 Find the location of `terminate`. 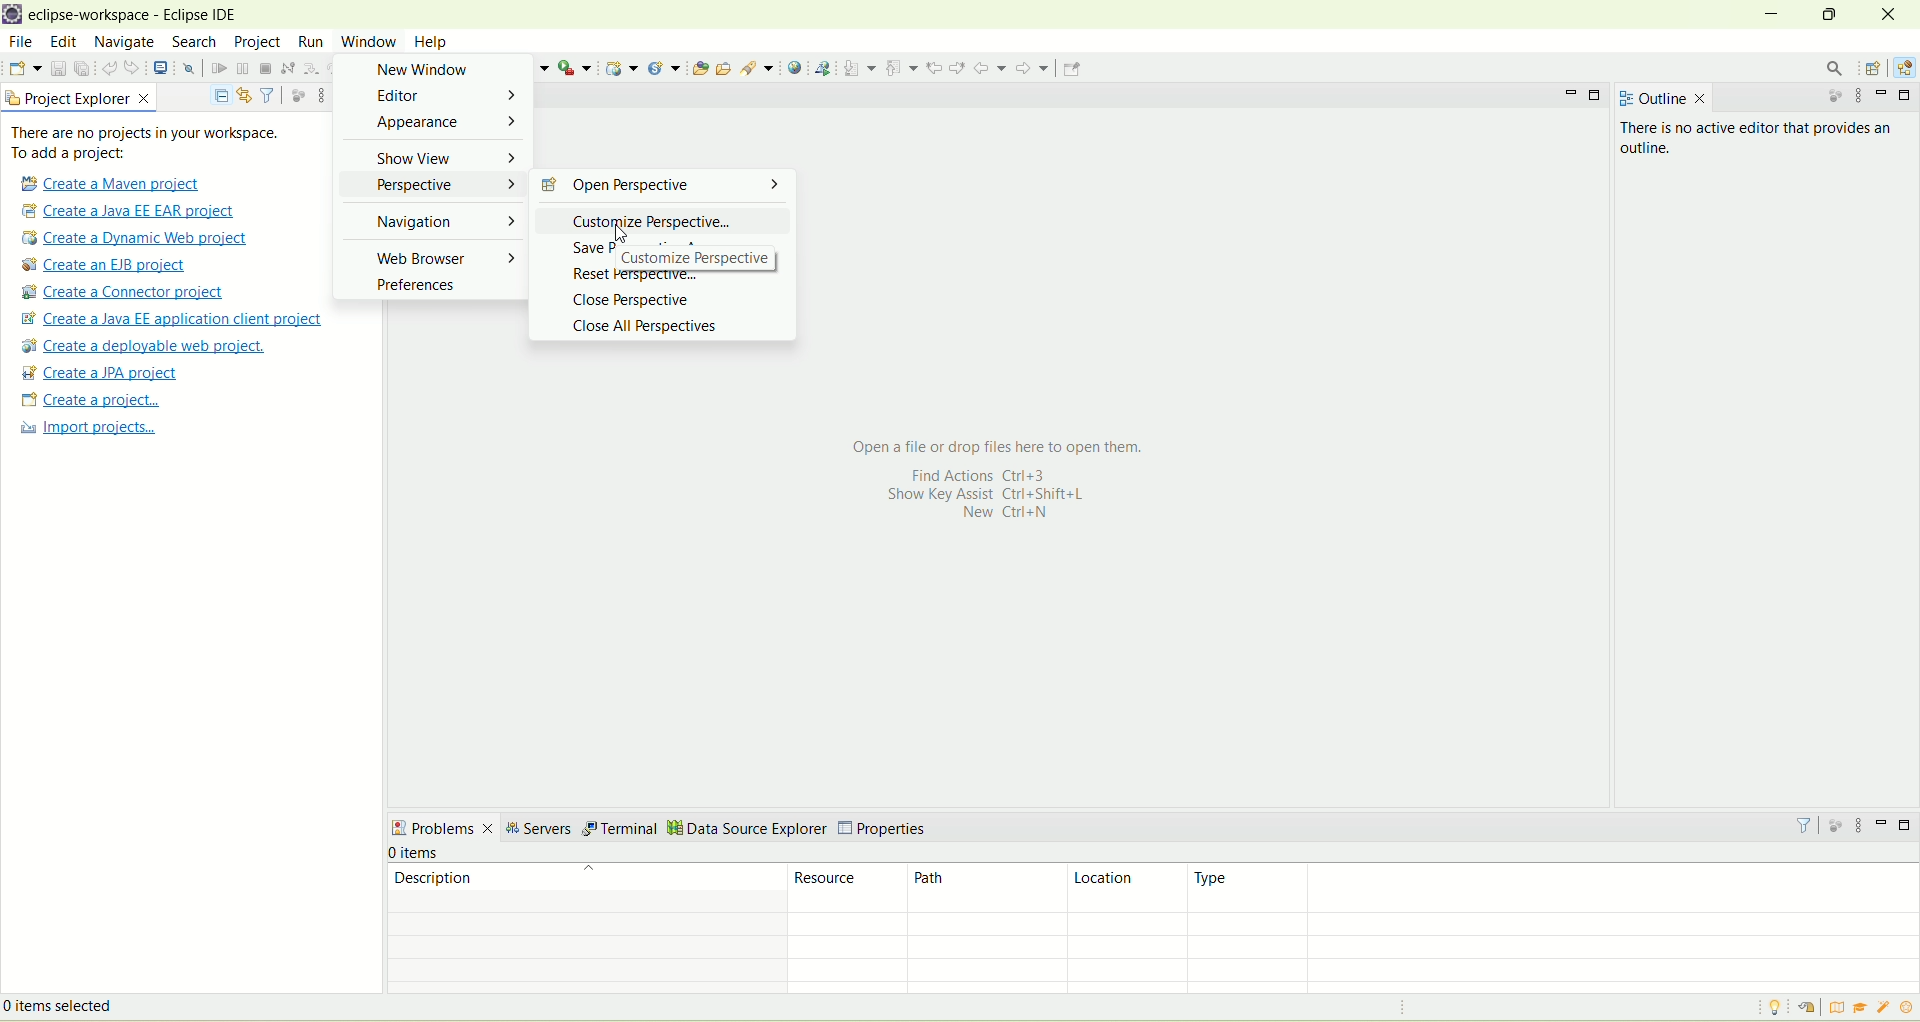

terminate is located at coordinates (265, 69).